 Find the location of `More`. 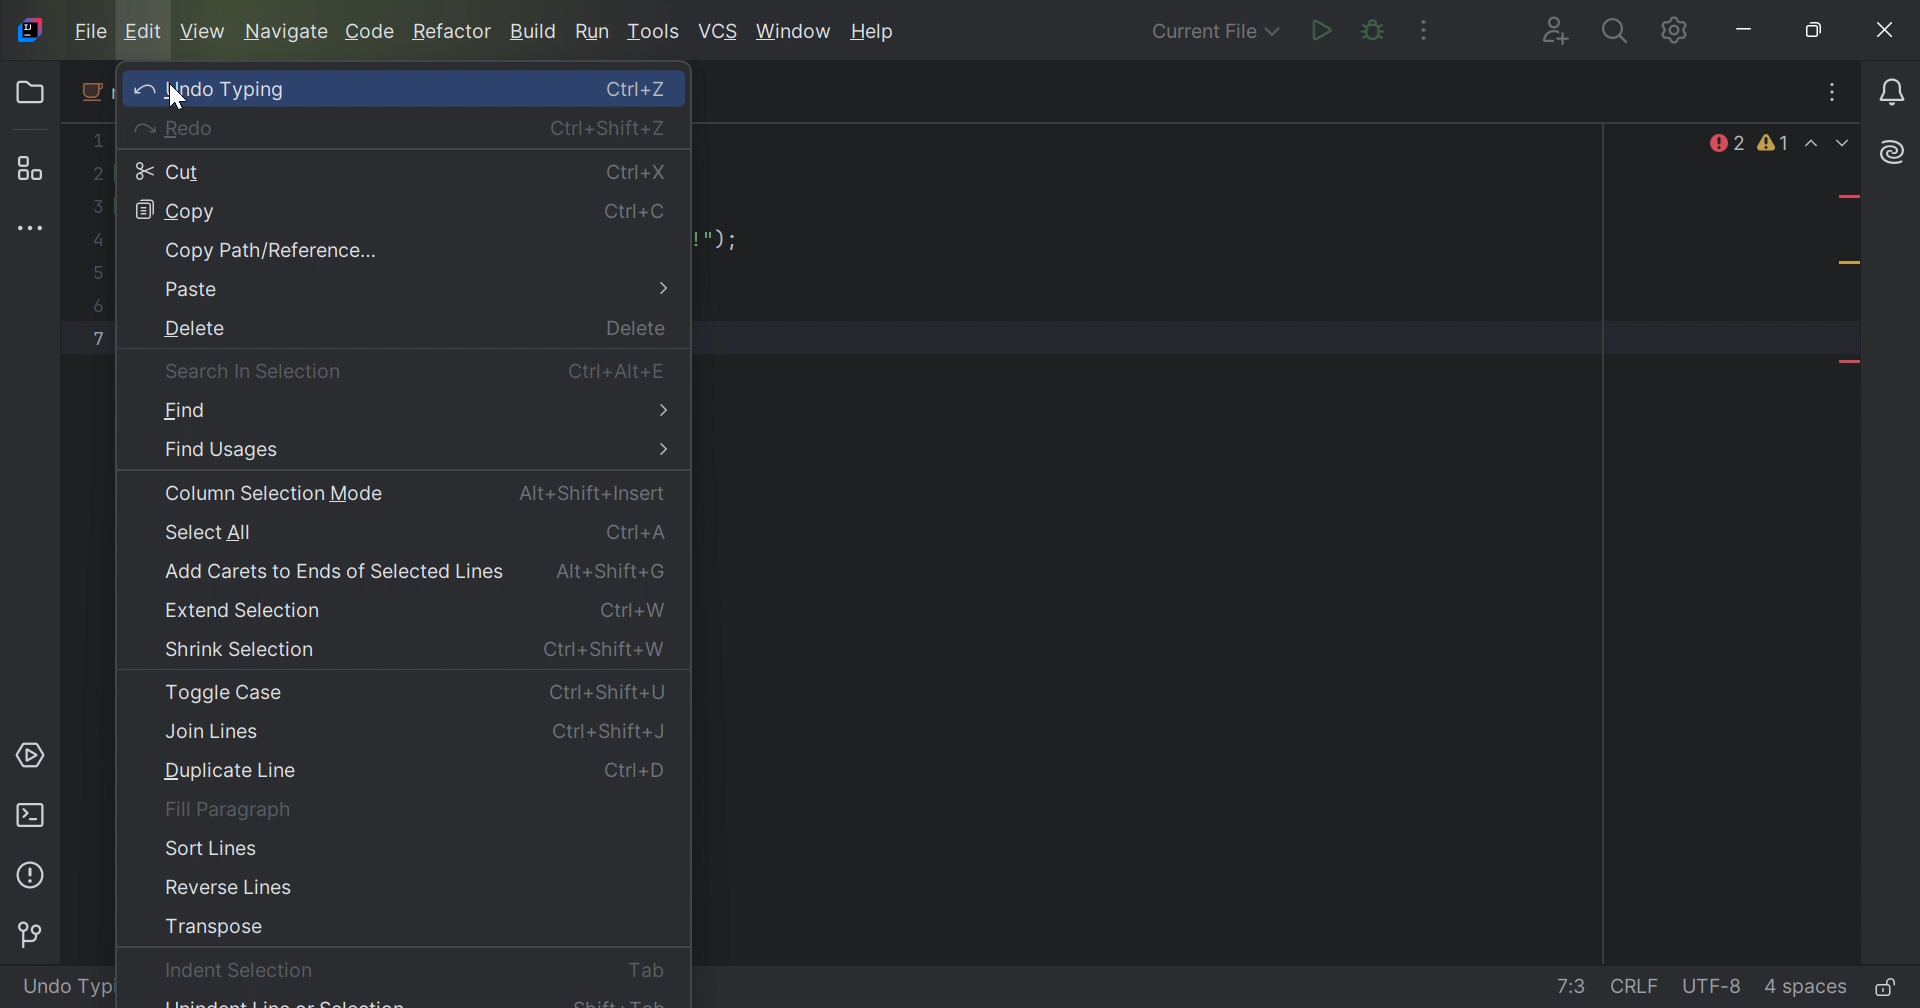

More is located at coordinates (659, 287).